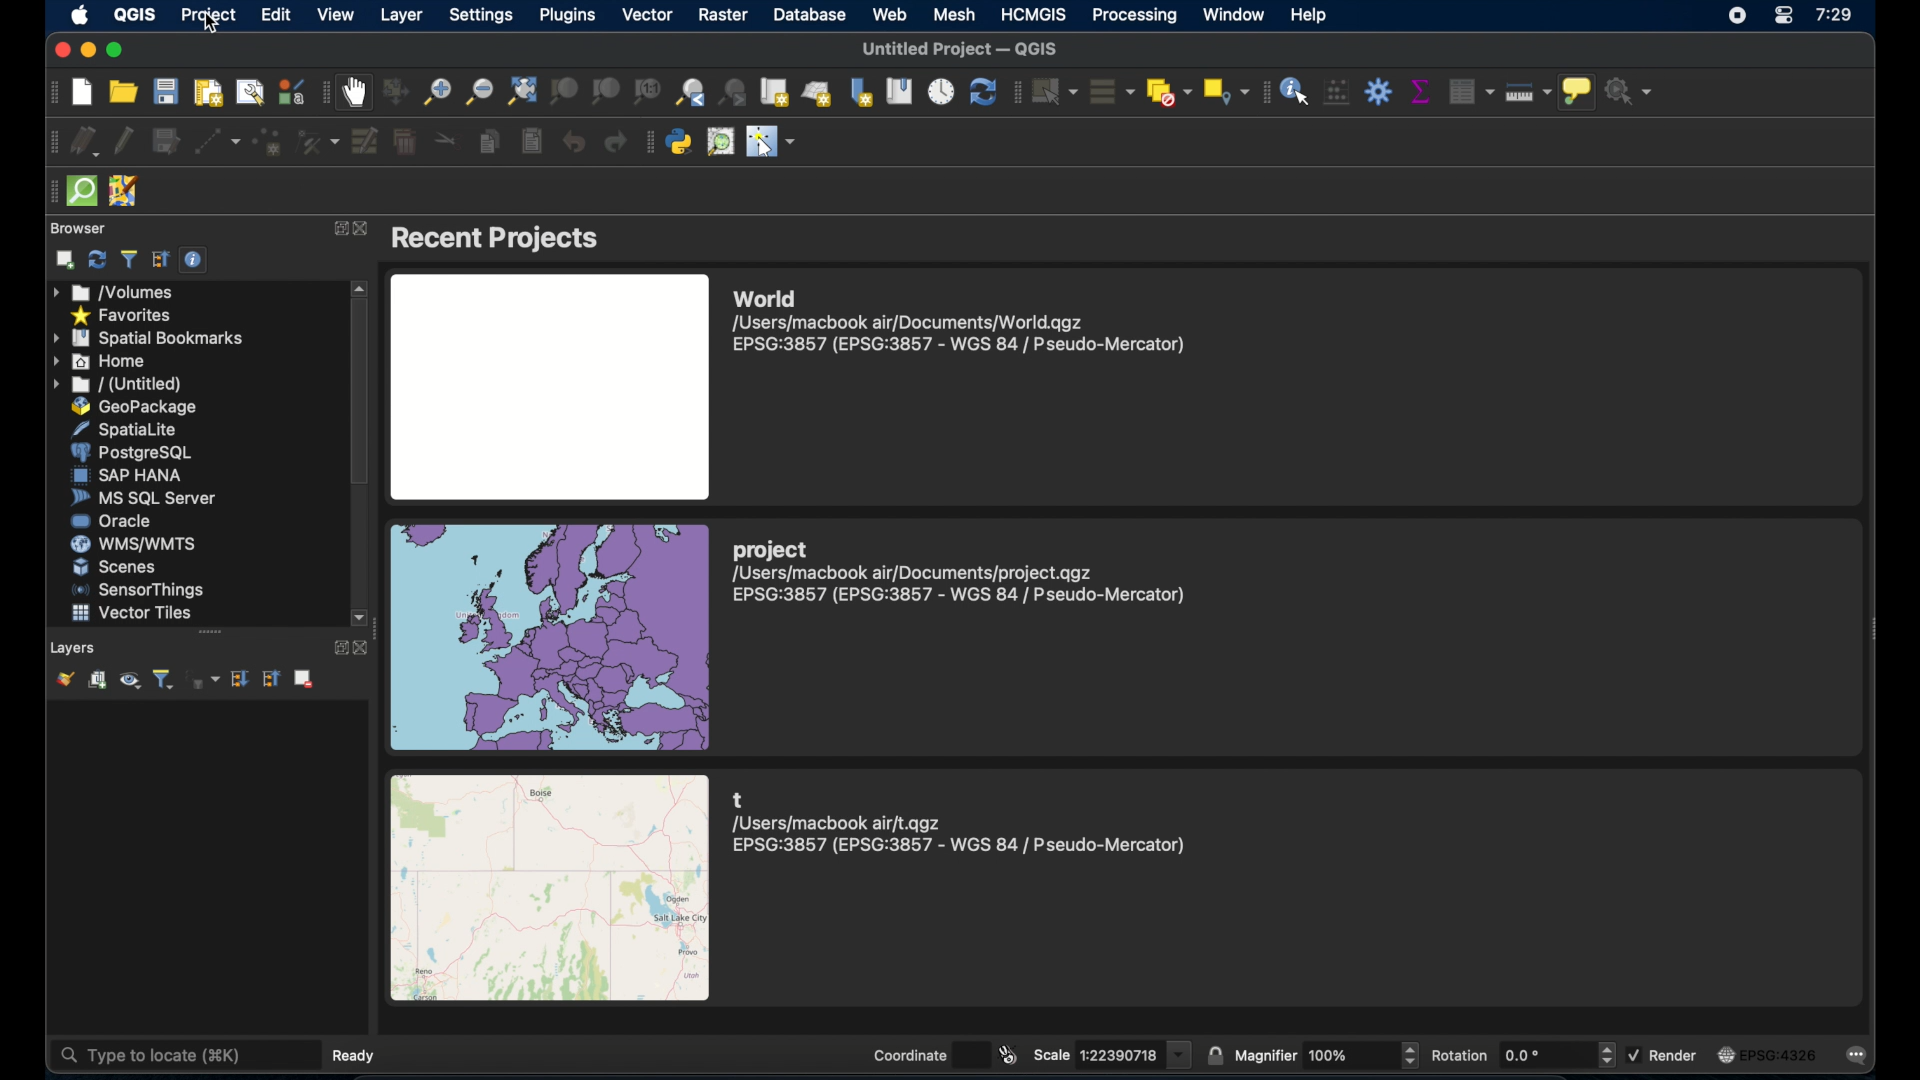  What do you see at coordinates (131, 614) in the screenshot?
I see `vector tiles` at bounding box center [131, 614].